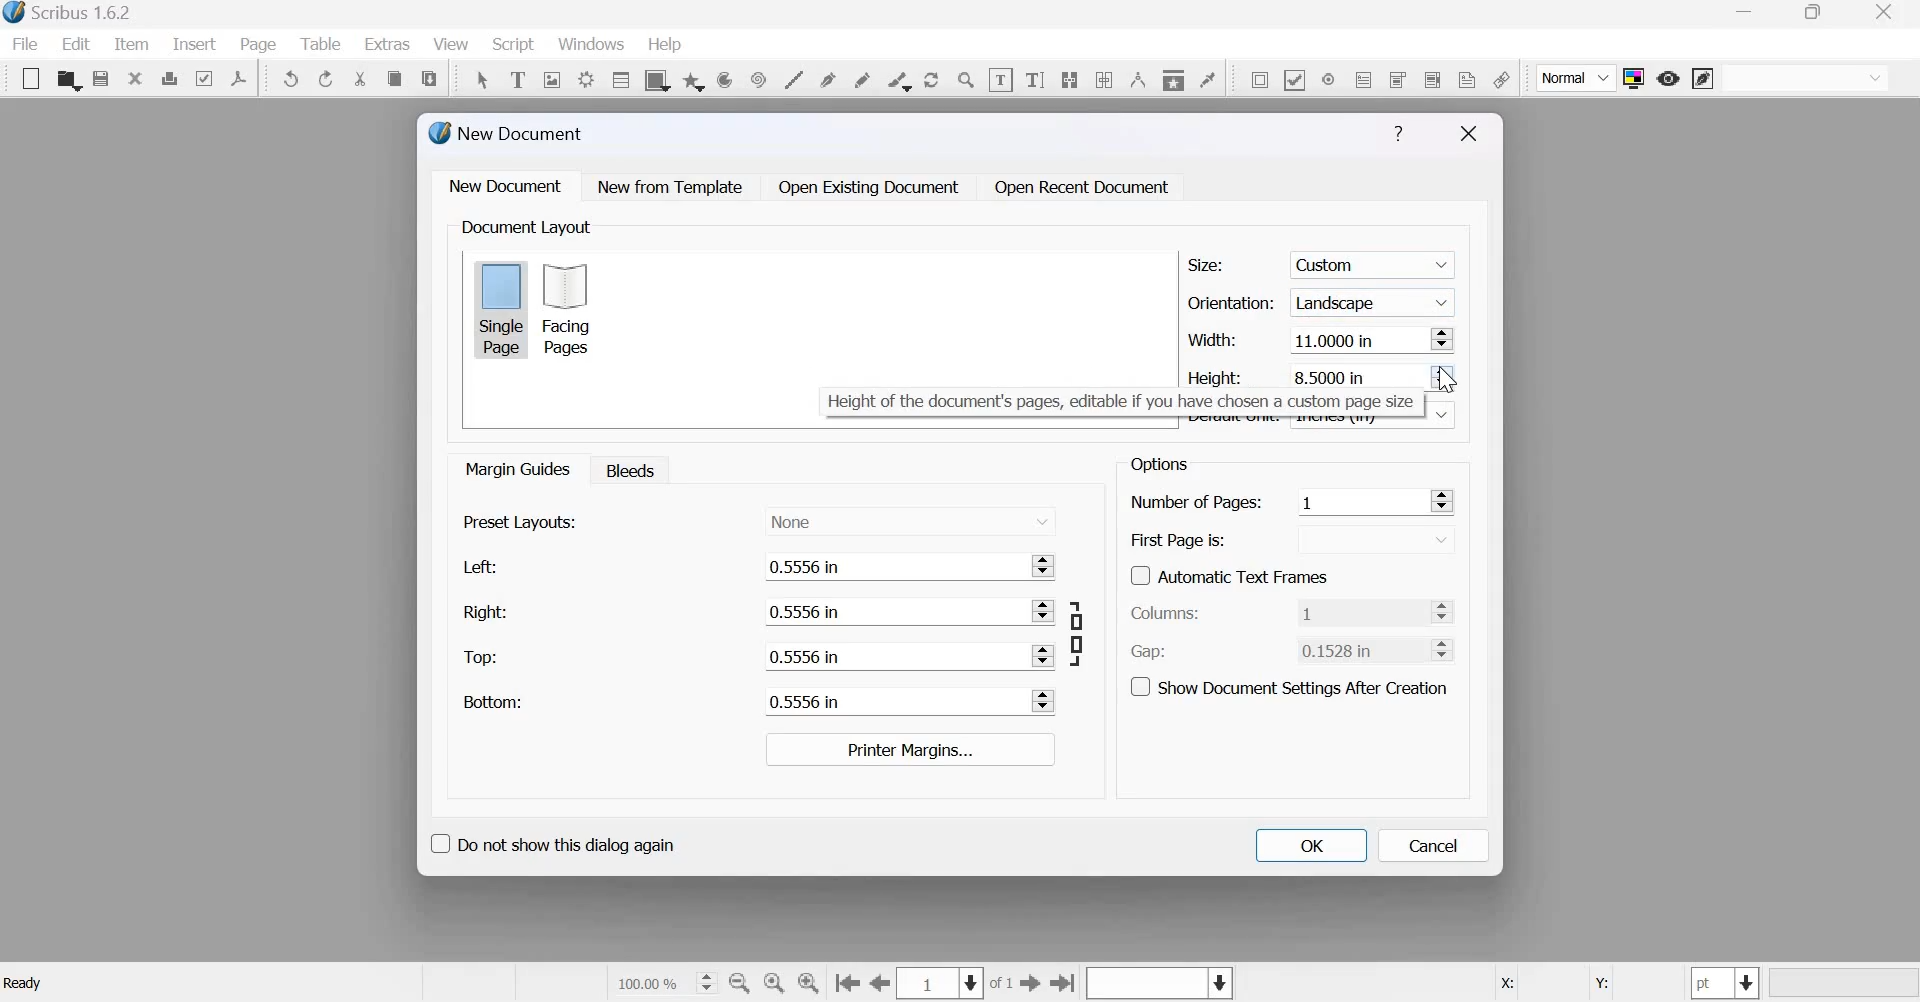  Describe the element at coordinates (1294, 78) in the screenshot. I see `PDF check box` at that location.